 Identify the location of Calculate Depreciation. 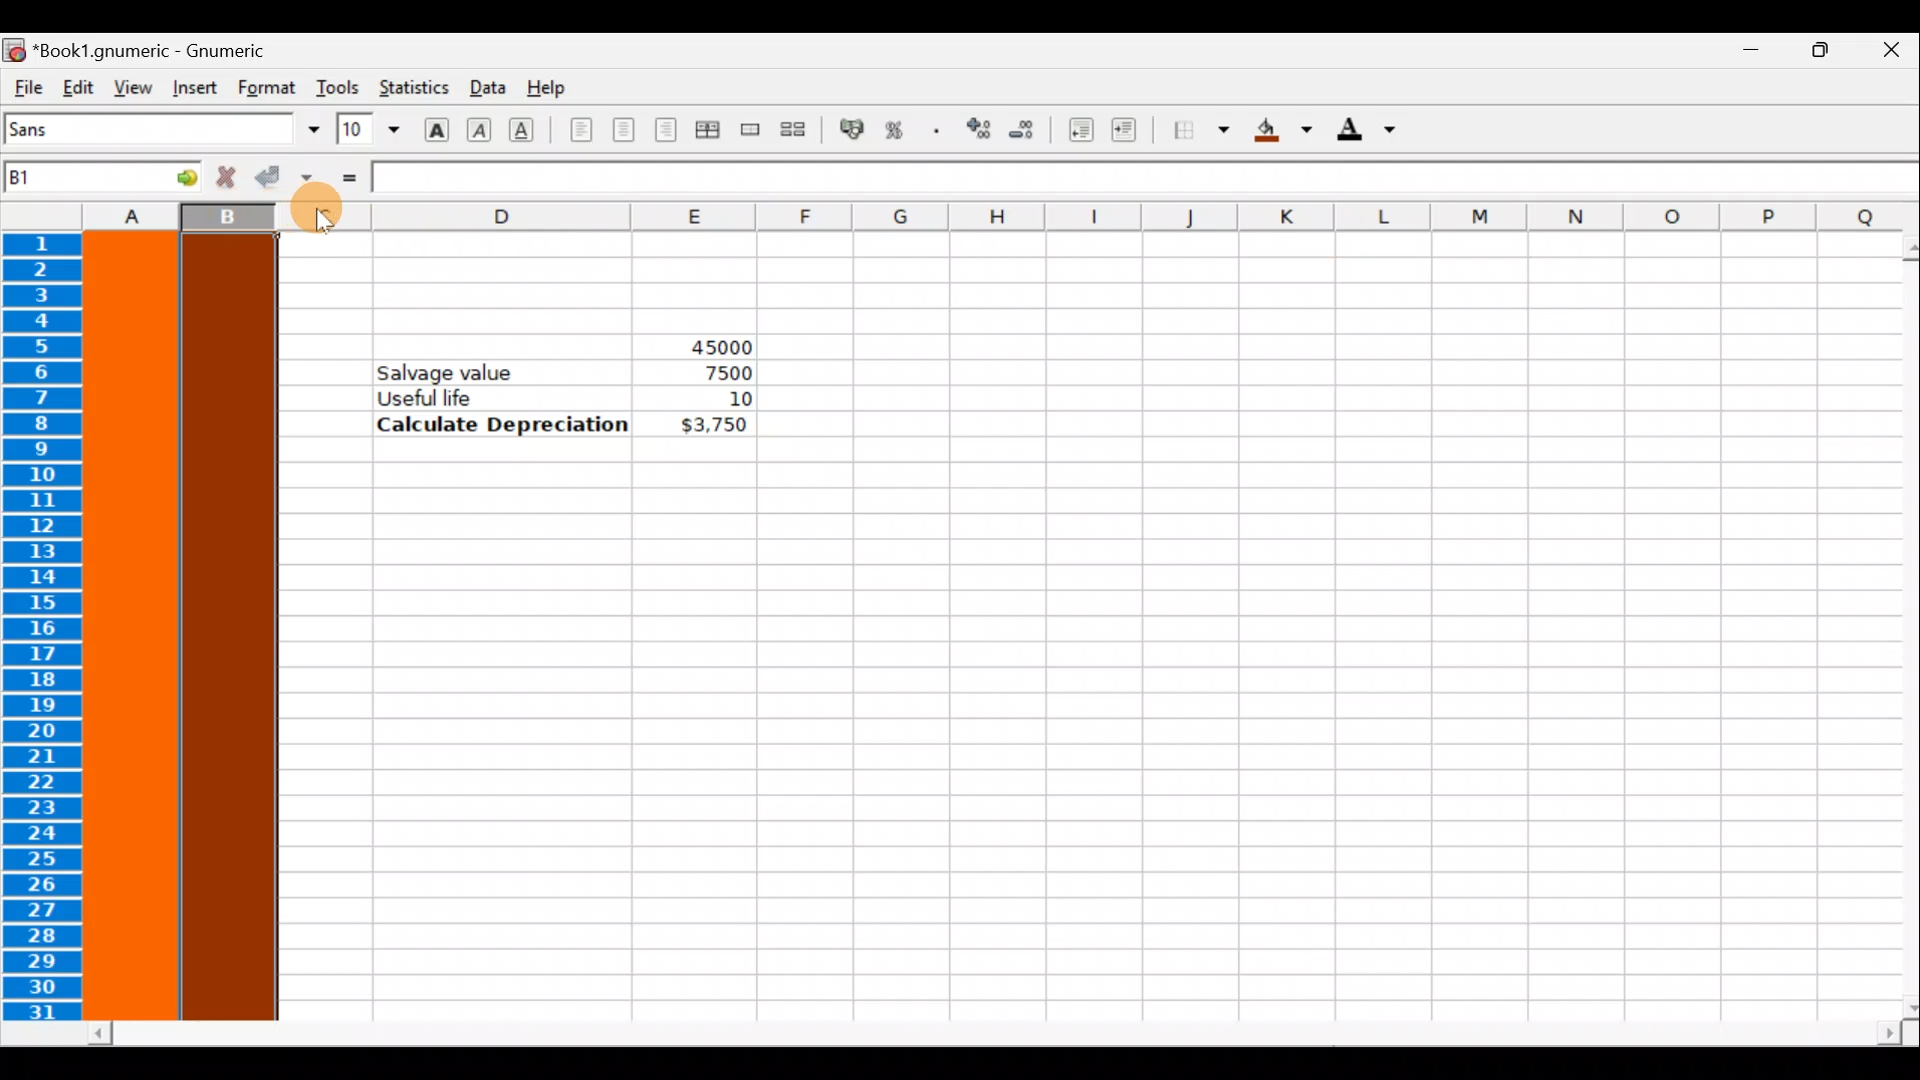
(503, 423).